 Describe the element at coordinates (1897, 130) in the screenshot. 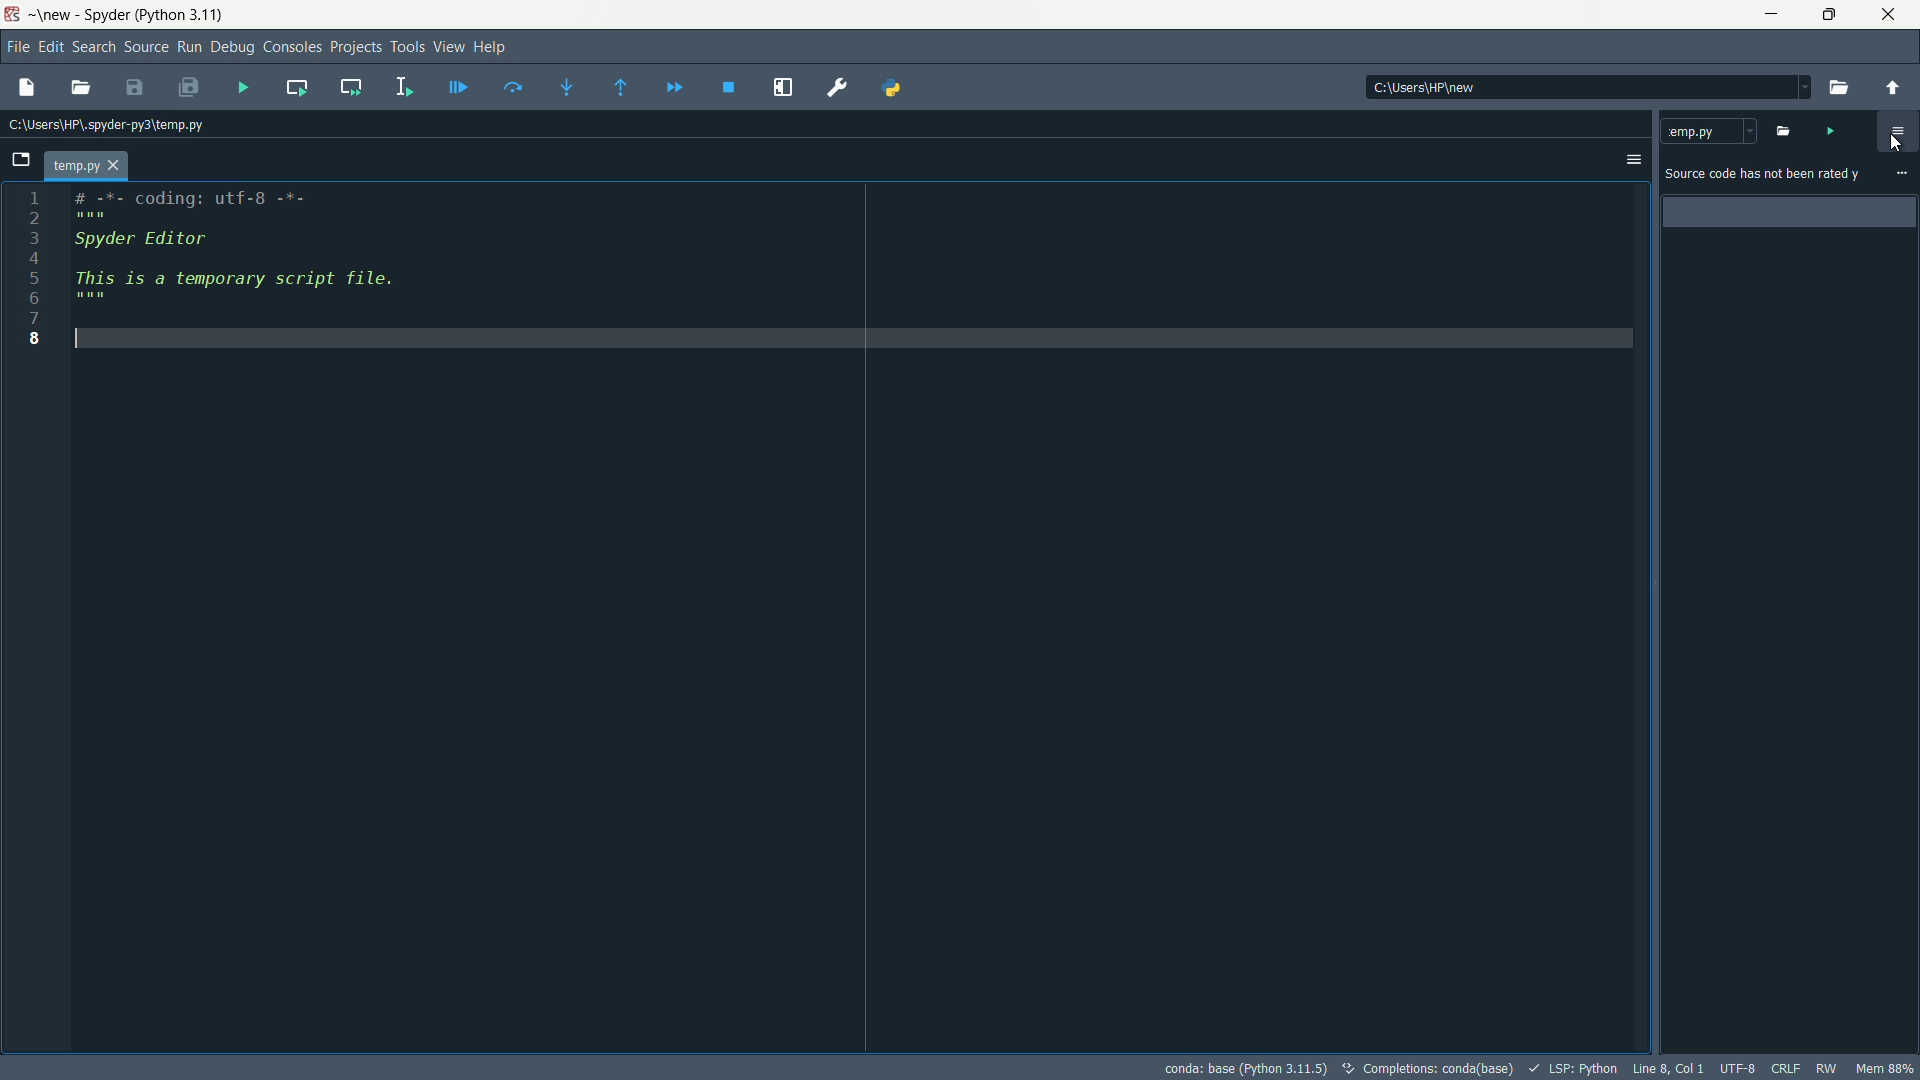

I see `code analysis settings` at that location.